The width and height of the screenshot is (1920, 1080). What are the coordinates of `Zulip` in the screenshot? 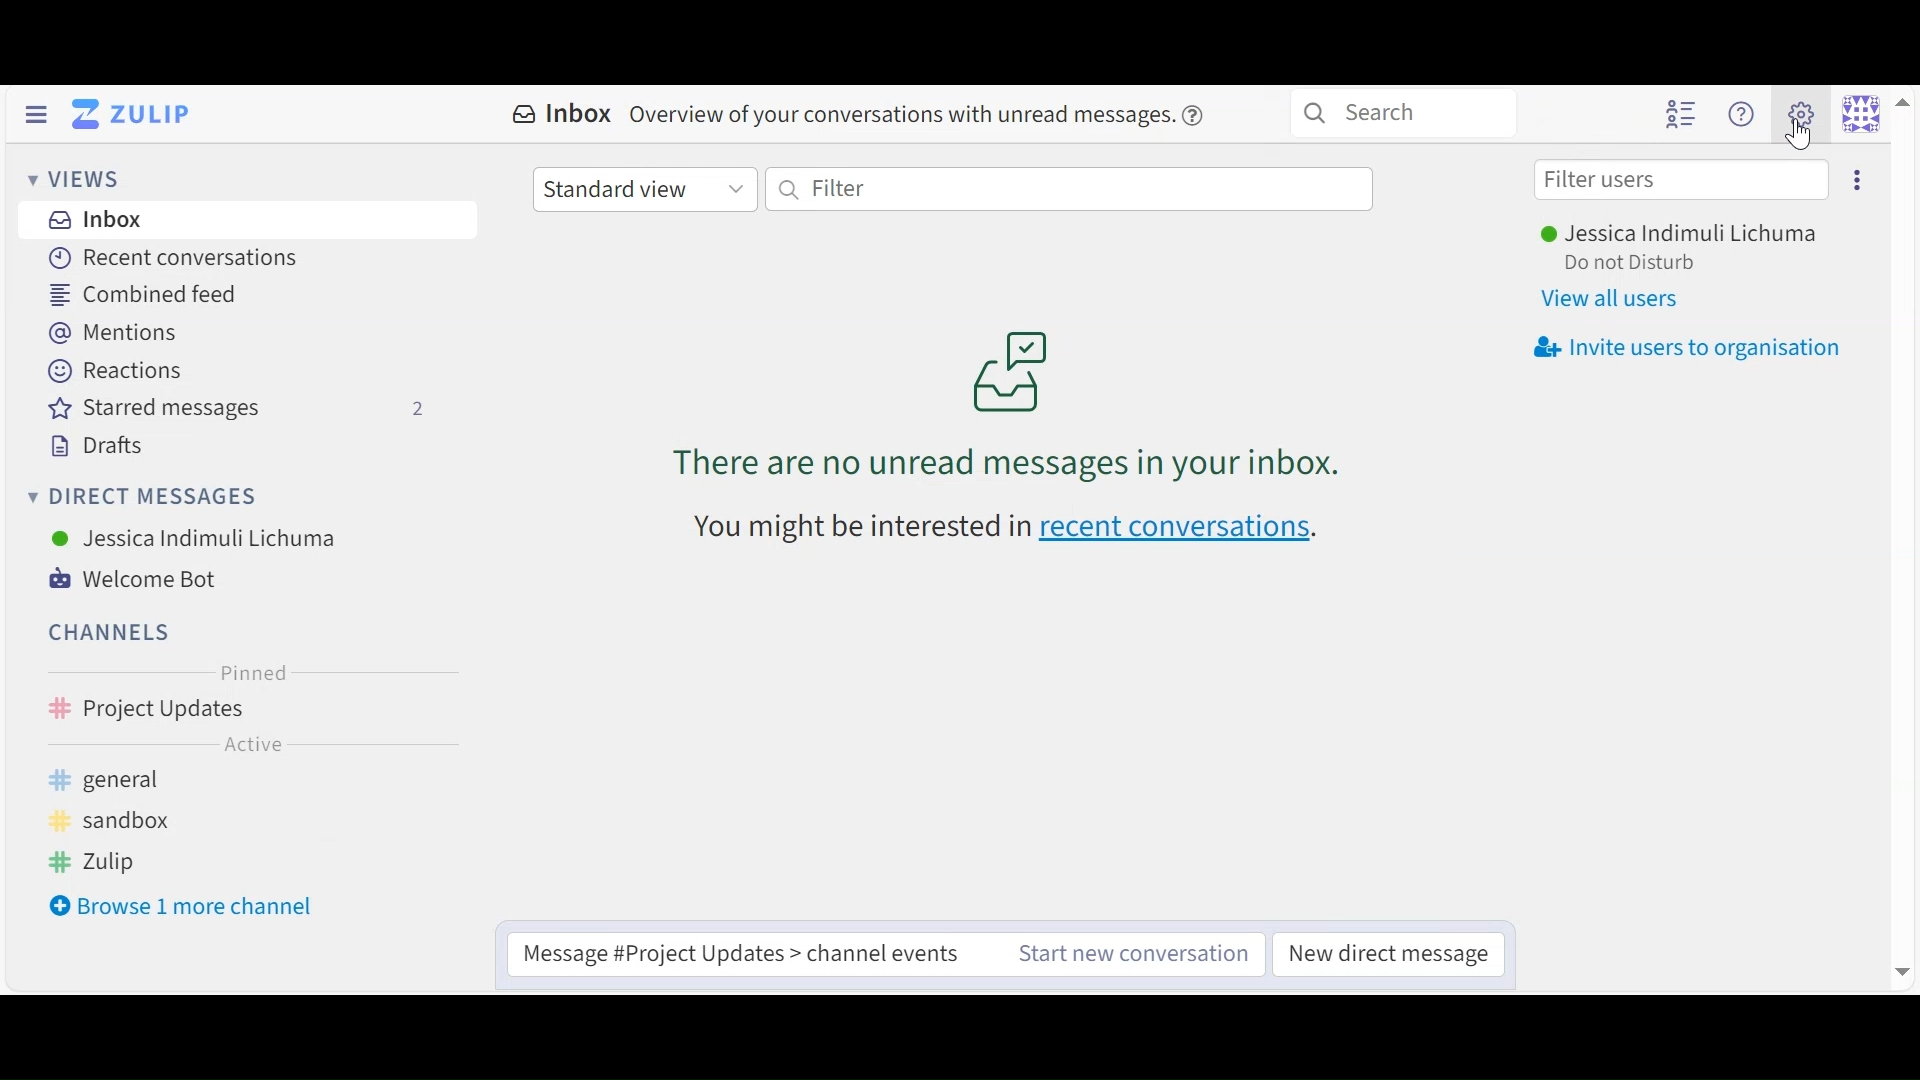 It's located at (97, 865).